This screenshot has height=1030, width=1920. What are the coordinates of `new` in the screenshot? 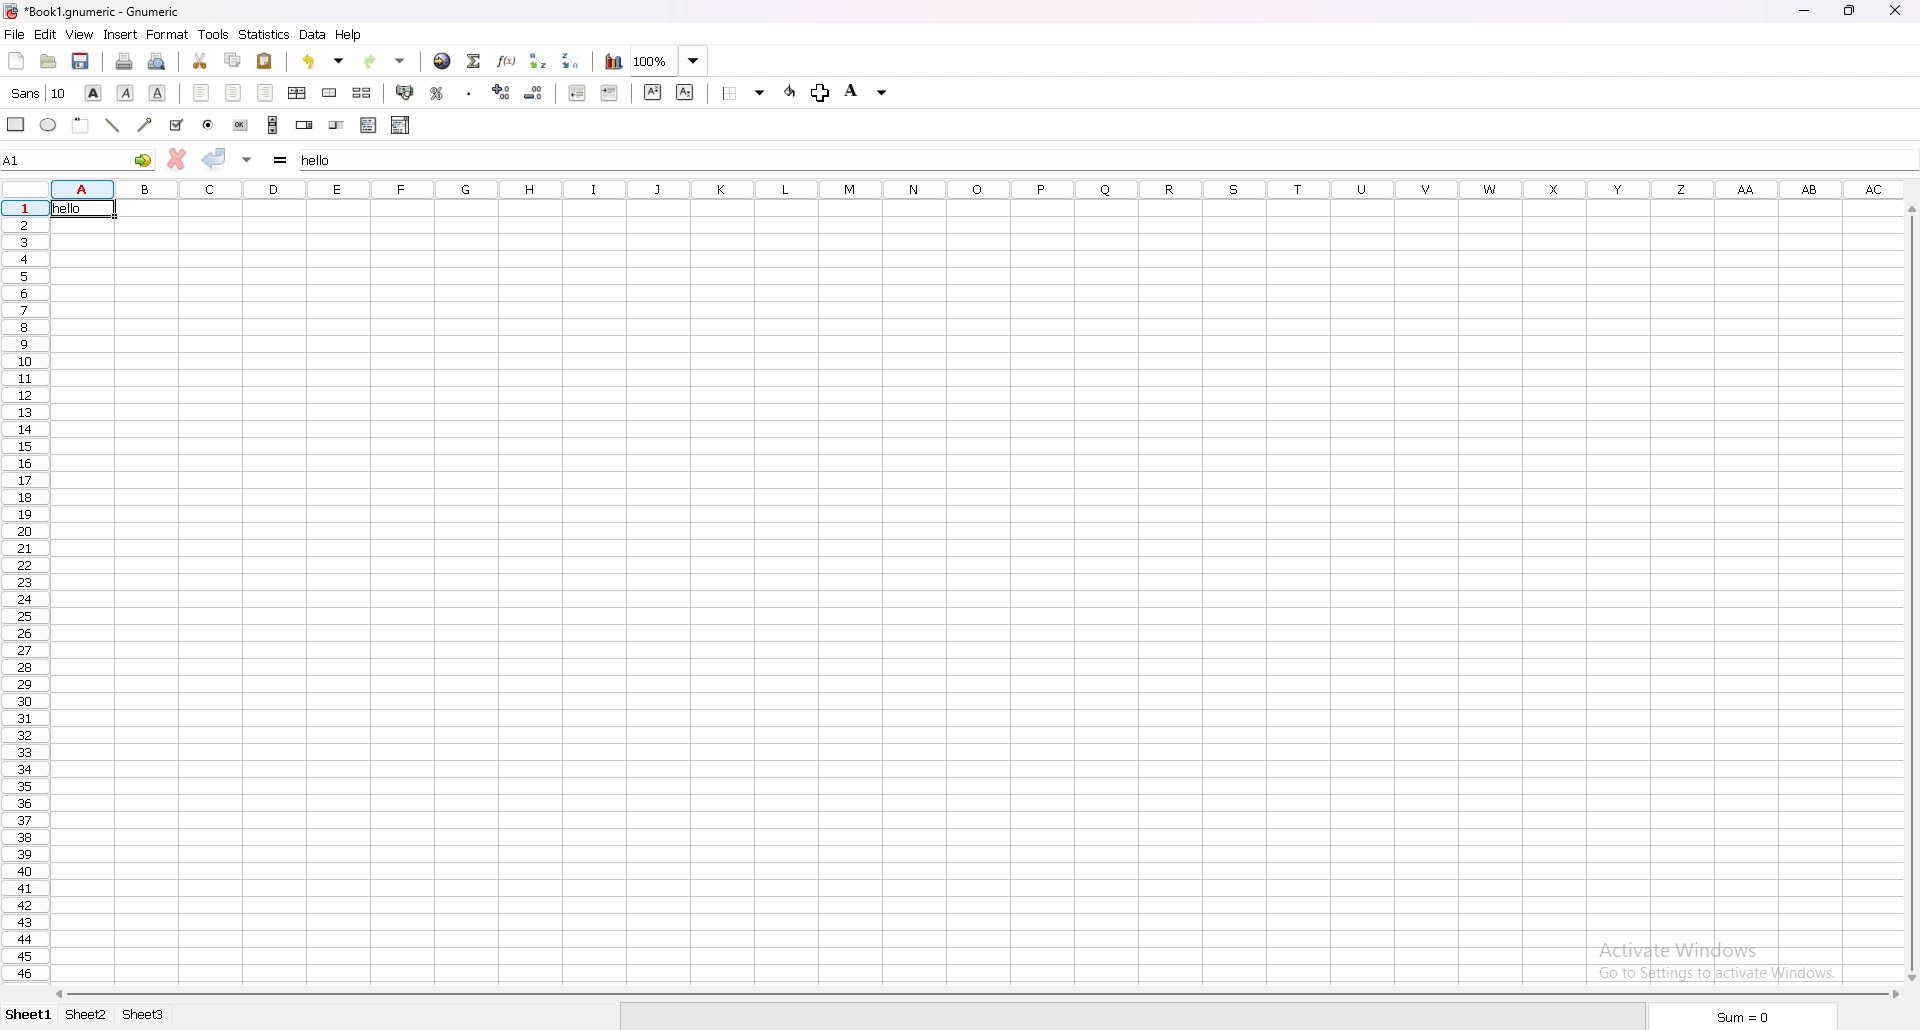 It's located at (16, 59).